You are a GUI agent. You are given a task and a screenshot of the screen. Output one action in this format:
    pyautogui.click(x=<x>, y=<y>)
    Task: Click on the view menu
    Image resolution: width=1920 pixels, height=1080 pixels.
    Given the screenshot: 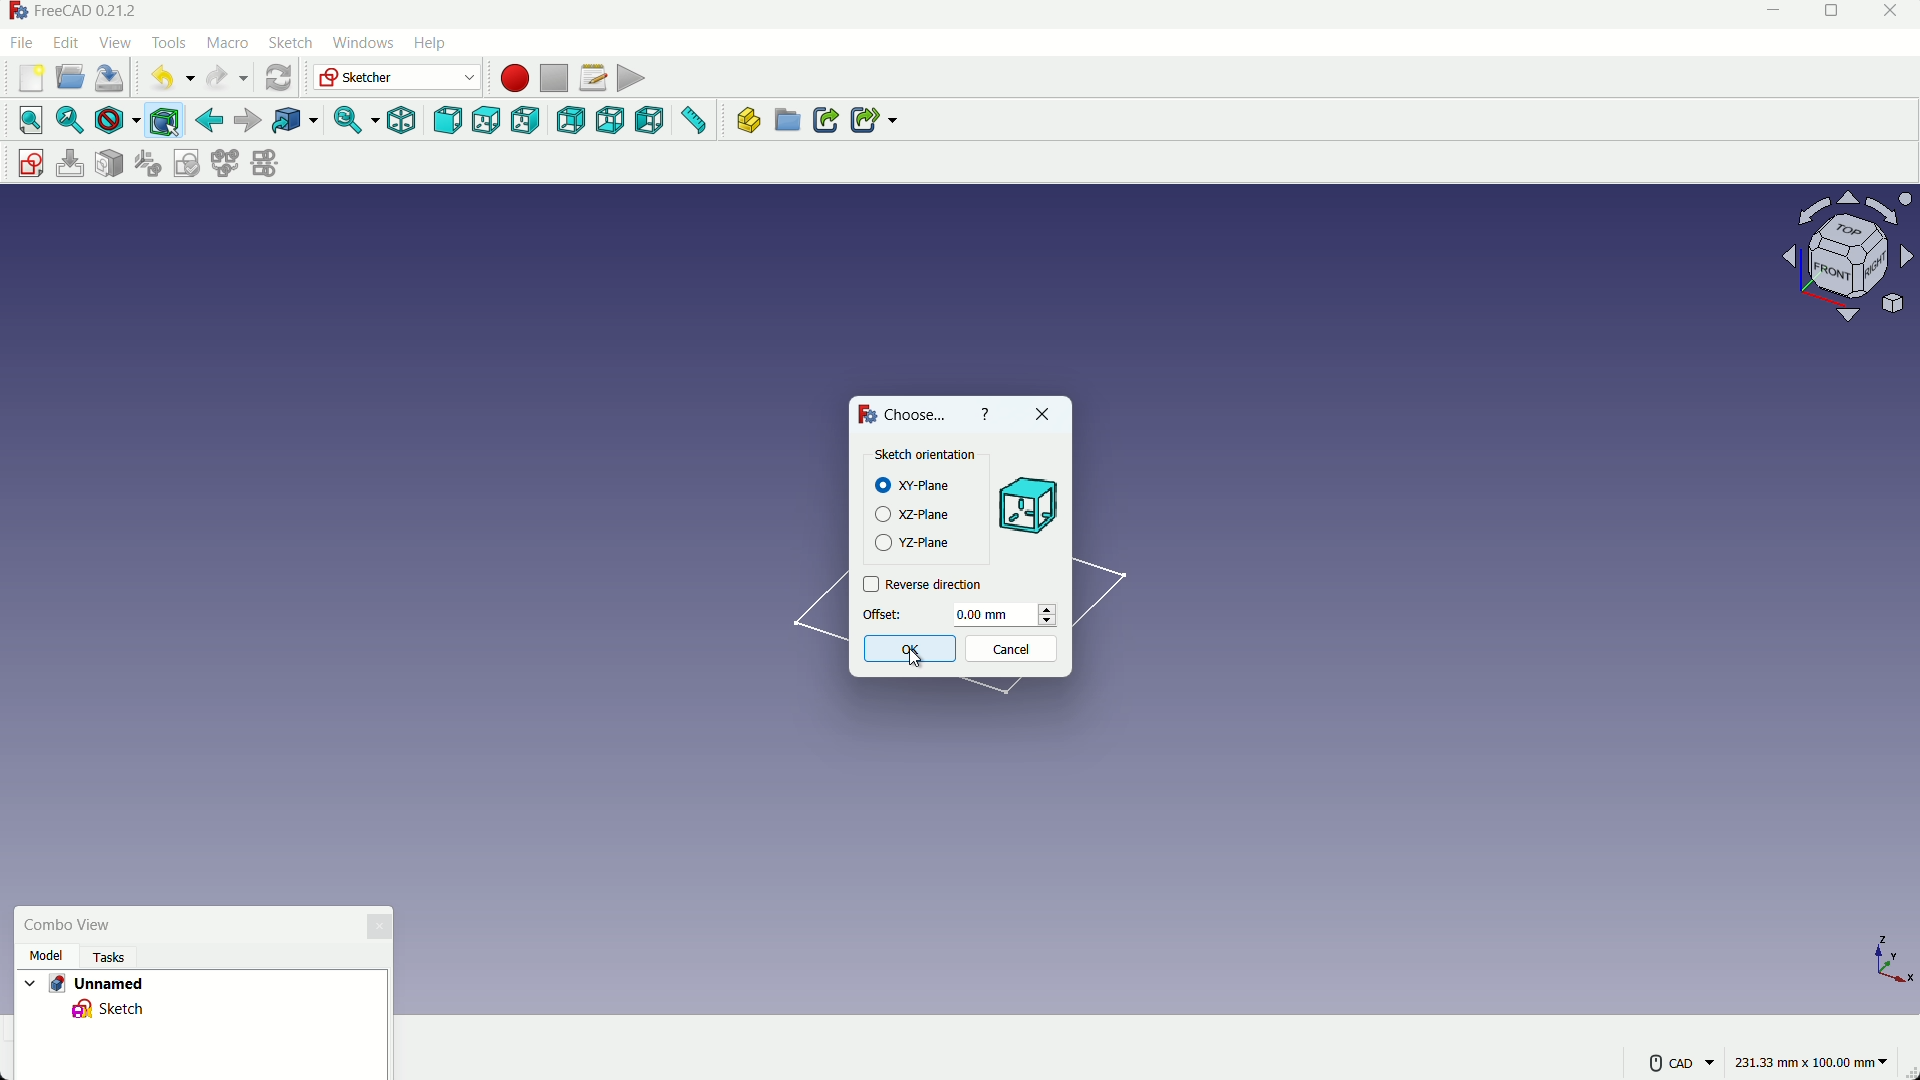 What is the action you would take?
    pyautogui.click(x=118, y=43)
    